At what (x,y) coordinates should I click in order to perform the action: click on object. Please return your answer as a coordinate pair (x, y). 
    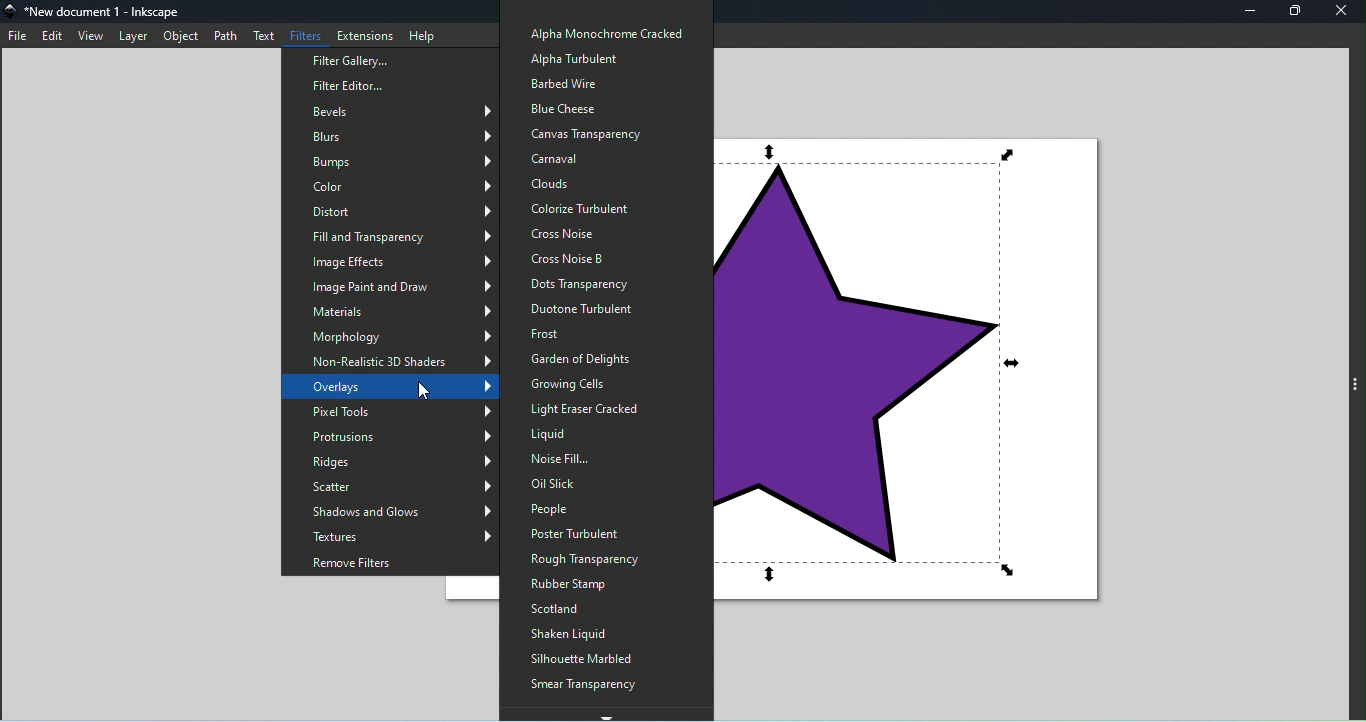
    Looking at the image, I should click on (184, 36).